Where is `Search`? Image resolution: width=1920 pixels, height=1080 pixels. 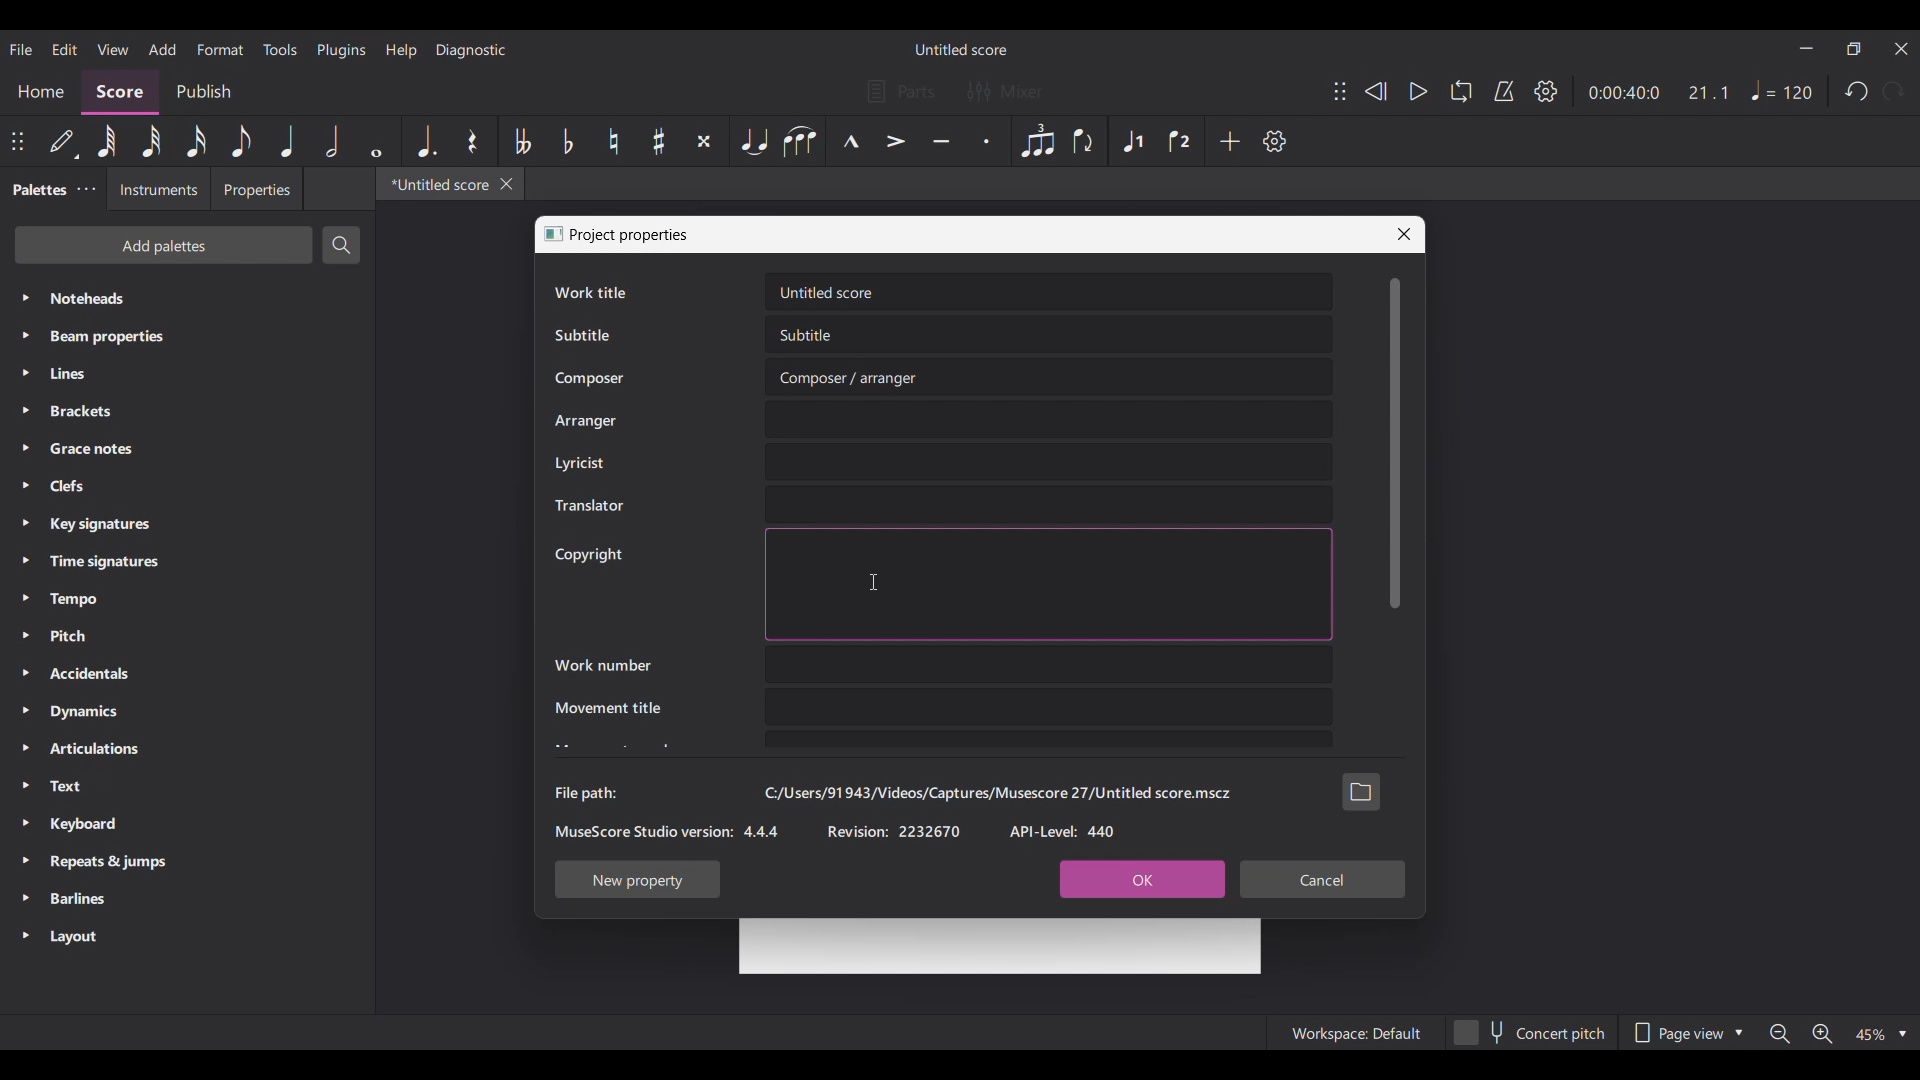
Search is located at coordinates (342, 245).